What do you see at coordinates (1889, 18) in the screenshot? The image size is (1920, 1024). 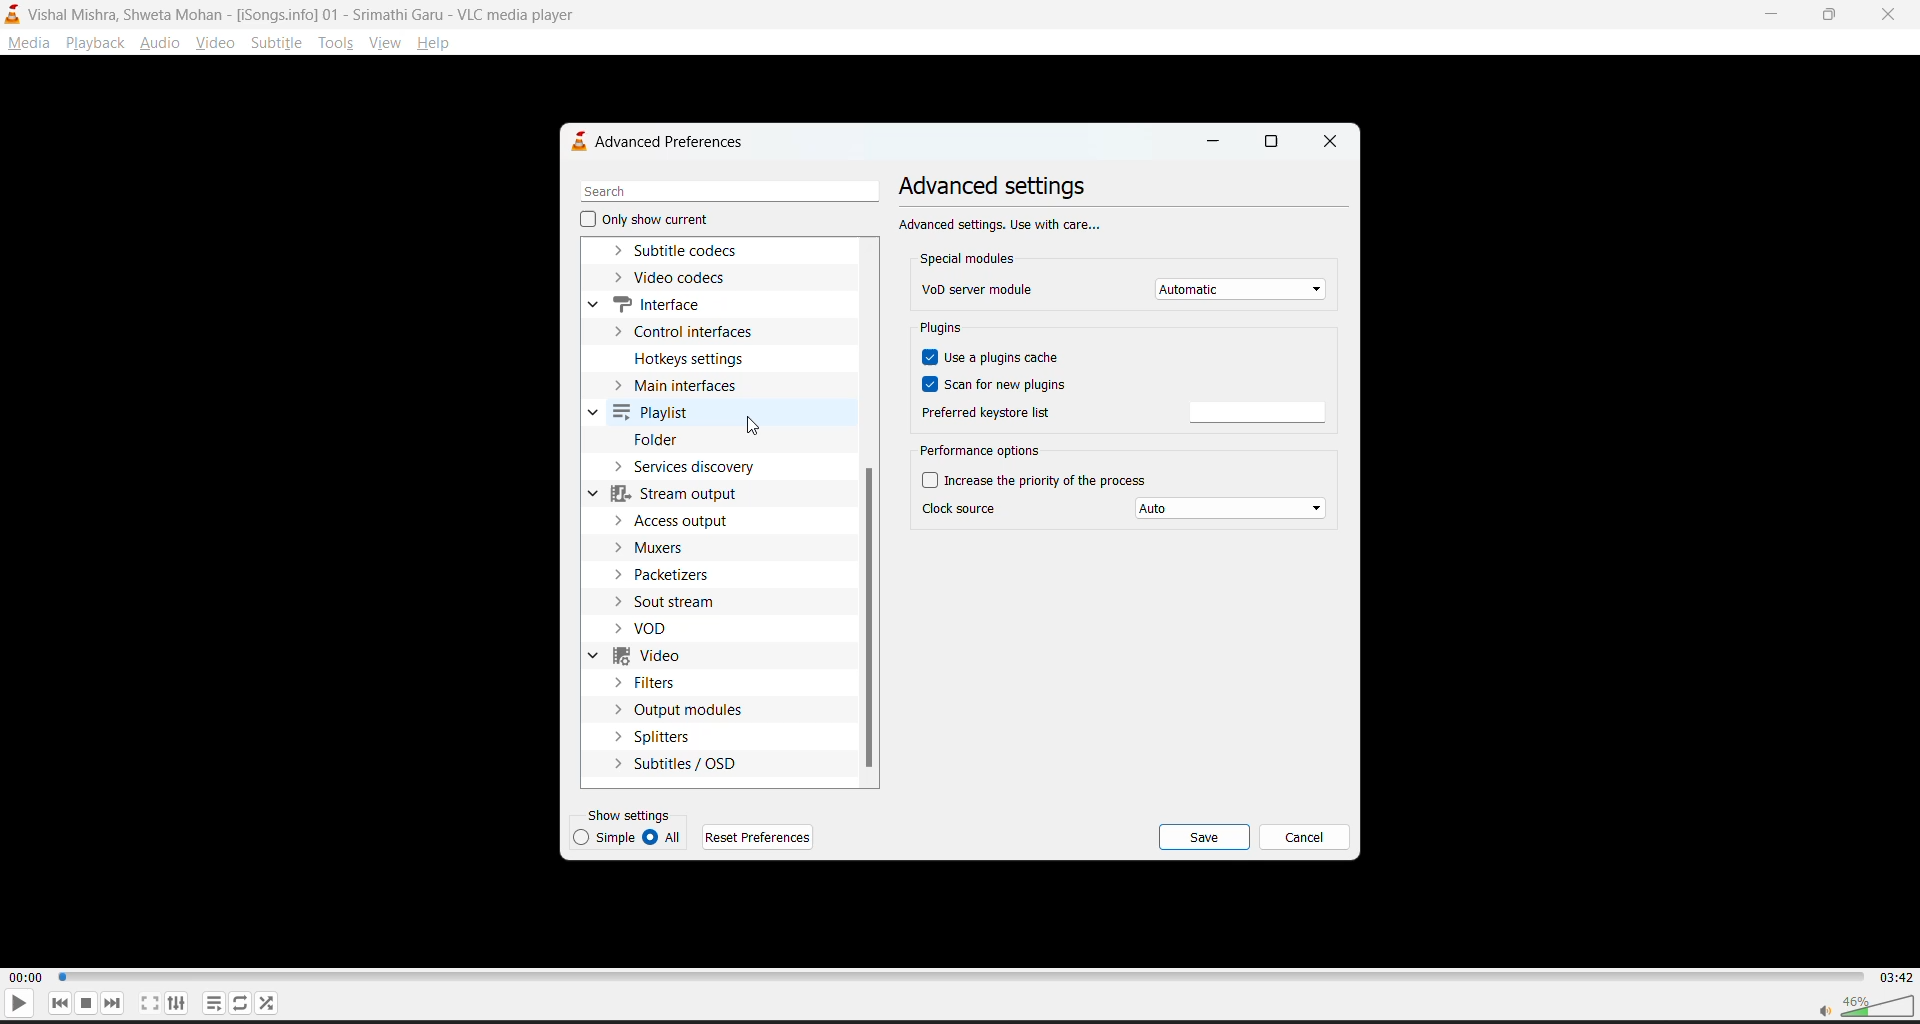 I see `close` at bounding box center [1889, 18].